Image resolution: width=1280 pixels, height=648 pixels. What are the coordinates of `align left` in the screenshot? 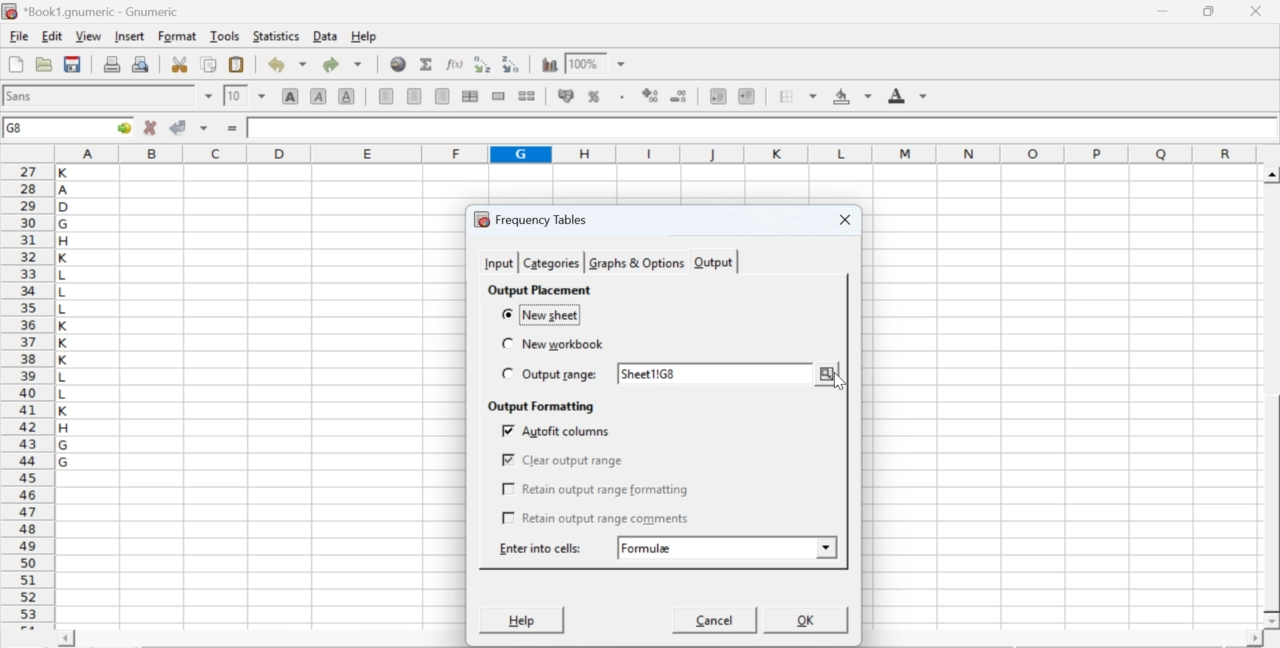 It's located at (386, 94).